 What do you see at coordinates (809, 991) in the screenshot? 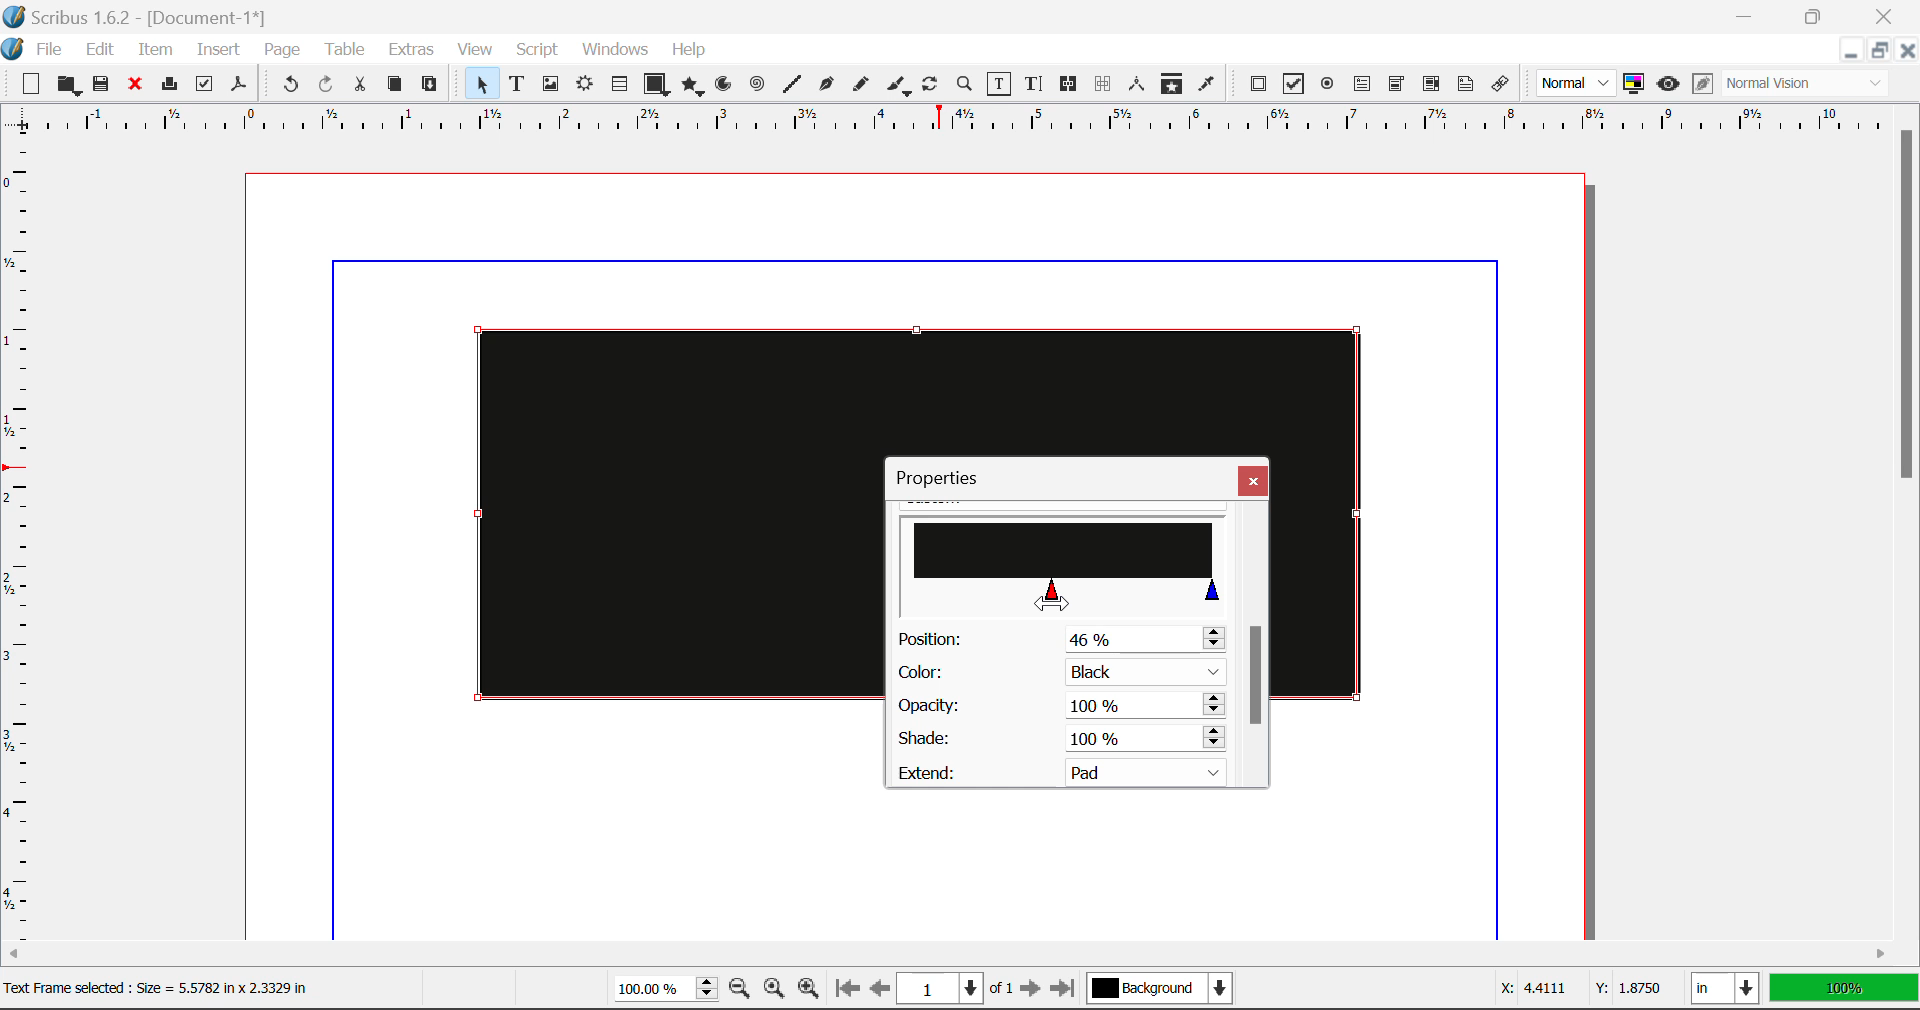
I see `Zoom In` at bounding box center [809, 991].